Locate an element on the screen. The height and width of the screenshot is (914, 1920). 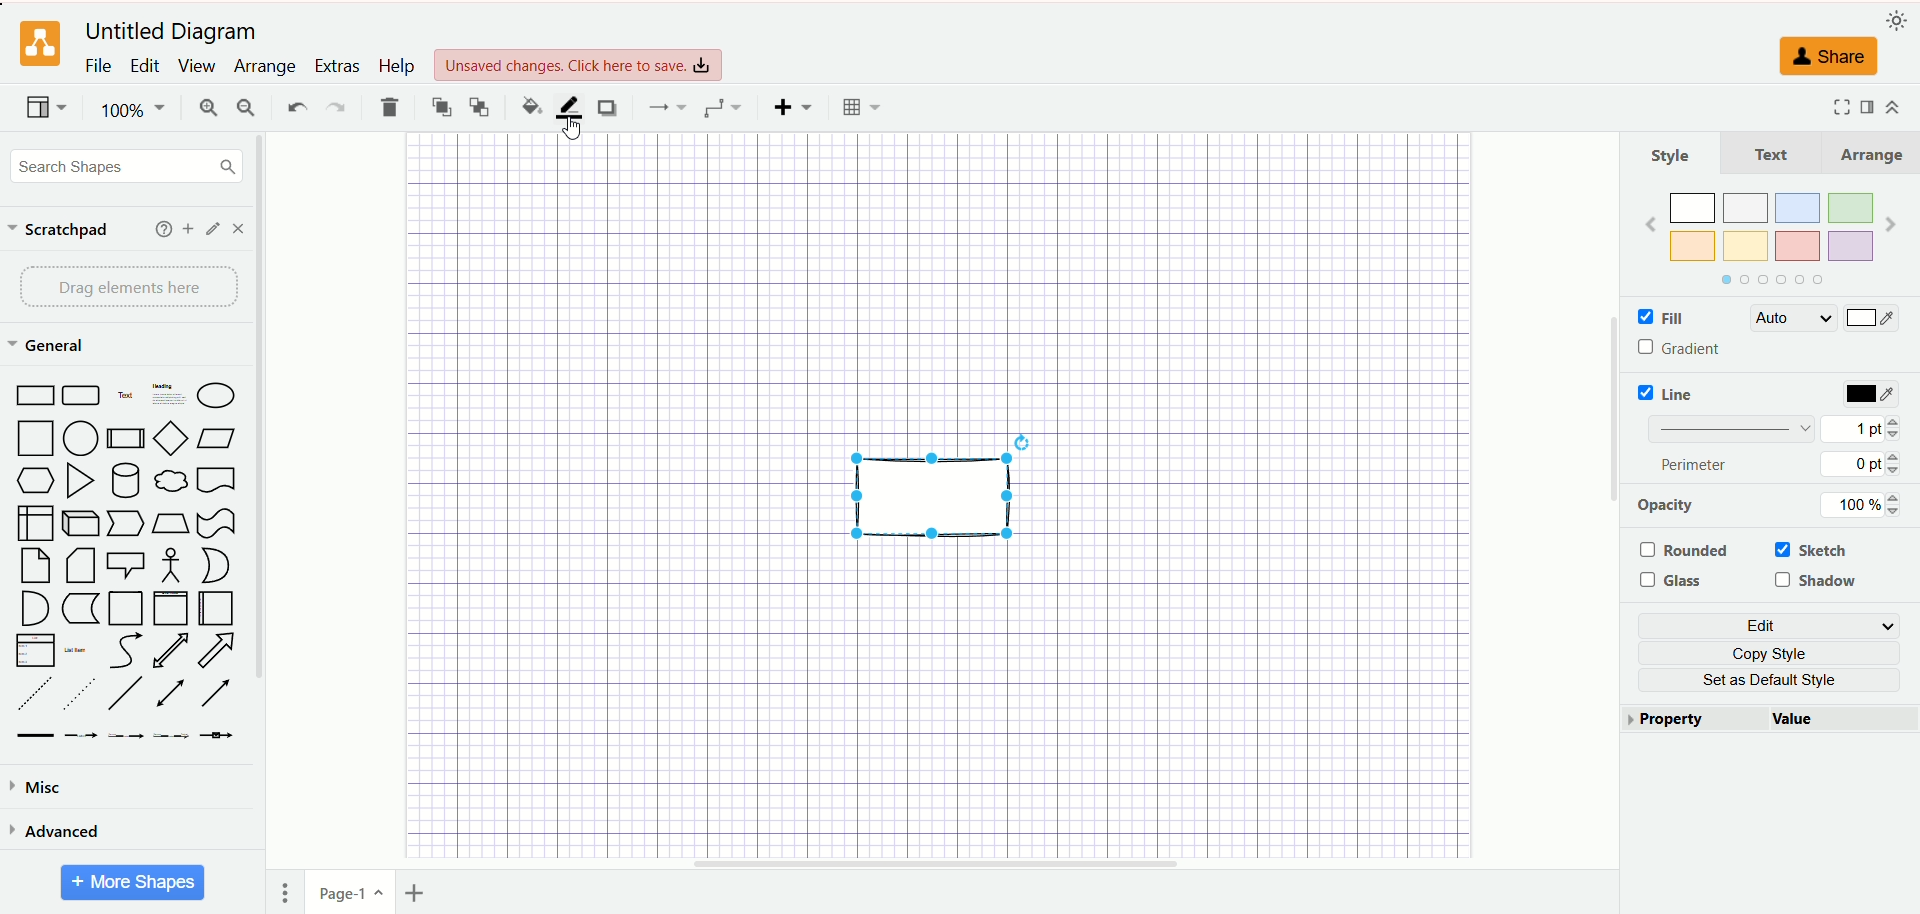
view is located at coordinates (194, 67).